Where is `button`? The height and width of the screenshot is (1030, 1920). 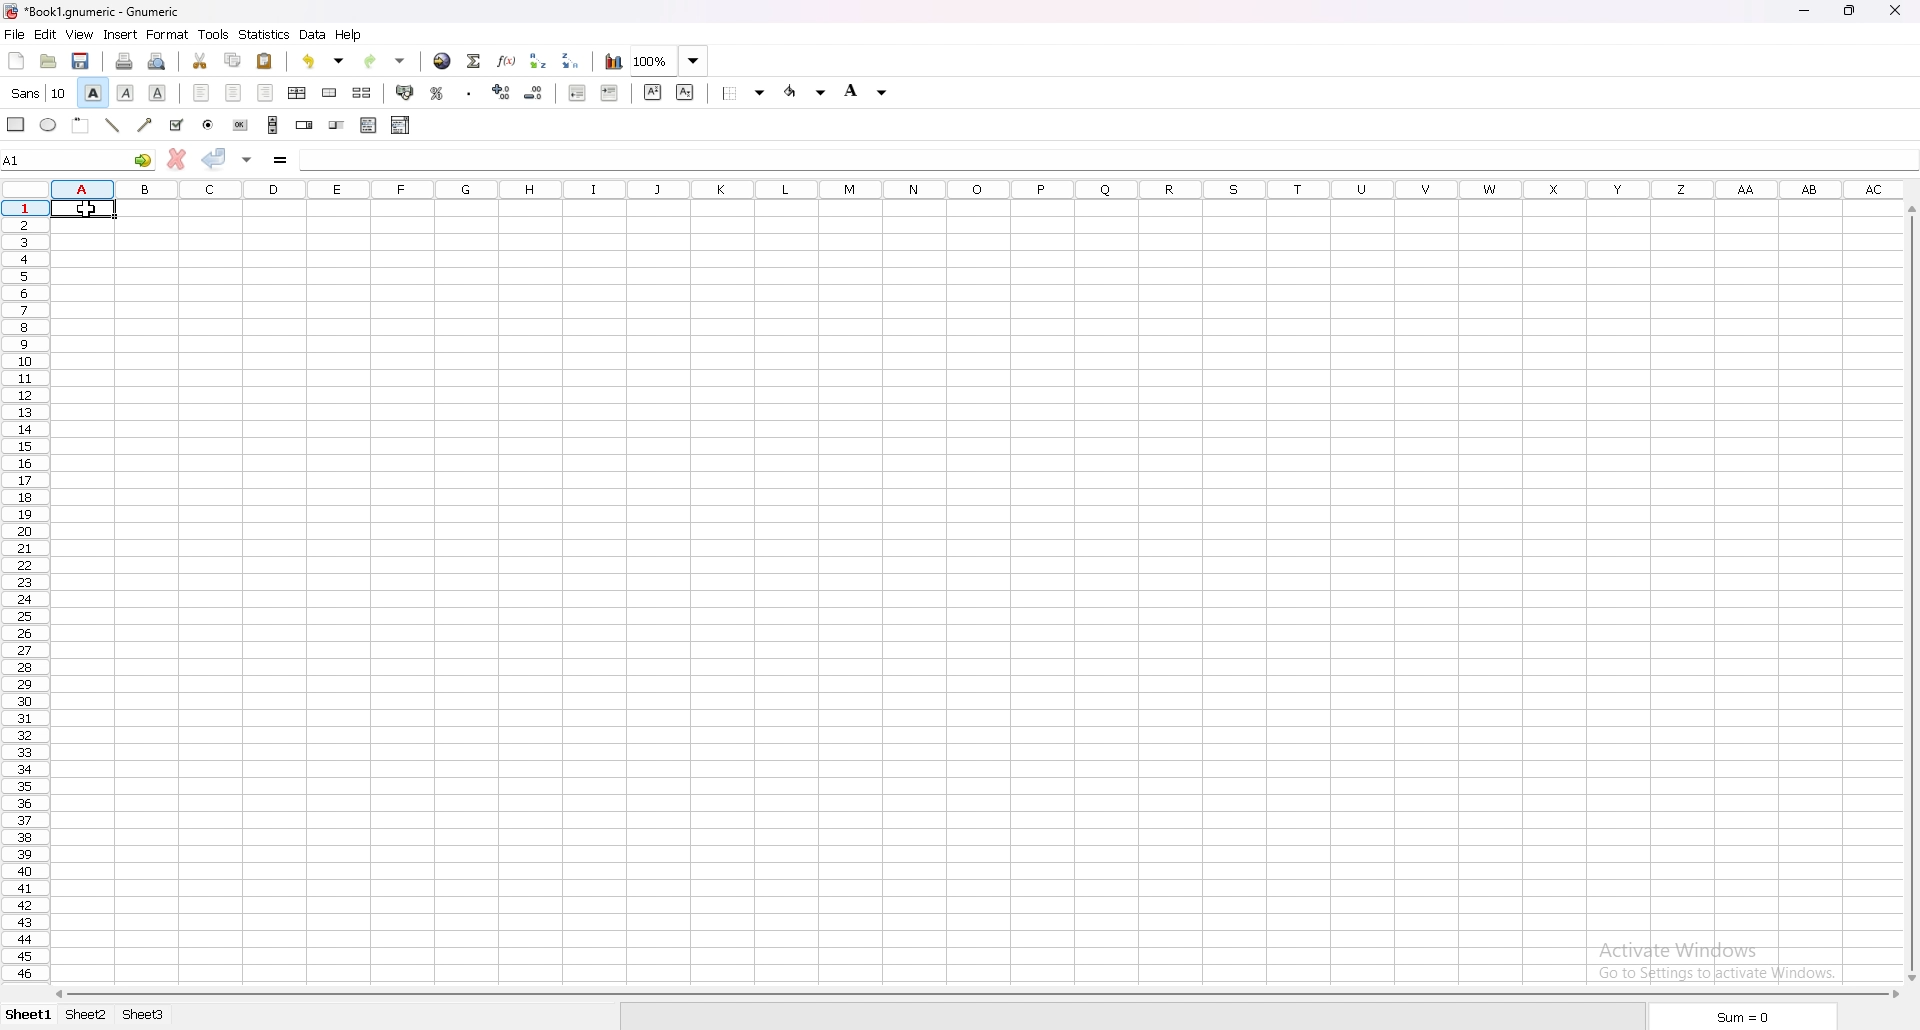 button is located at coordinates (240, 126).